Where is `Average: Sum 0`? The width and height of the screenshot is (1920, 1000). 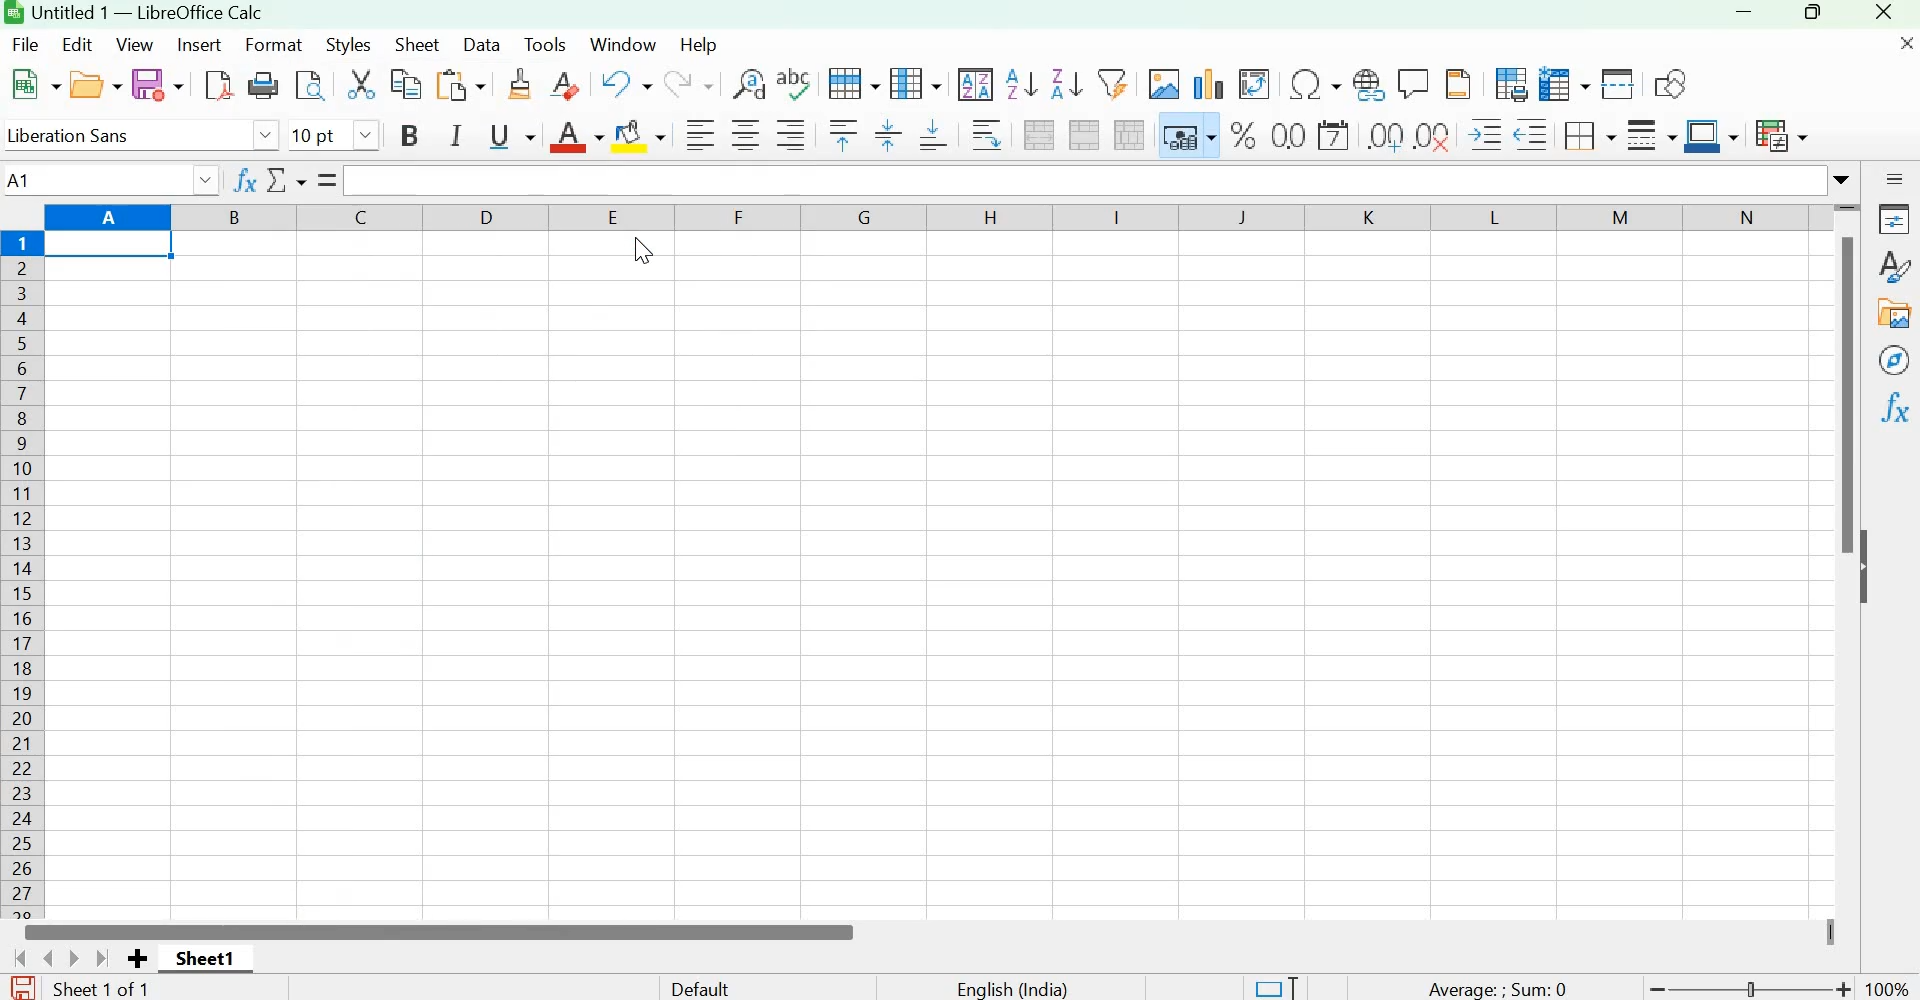
Average: Sum 0 is located at coordinates (1494, 987).